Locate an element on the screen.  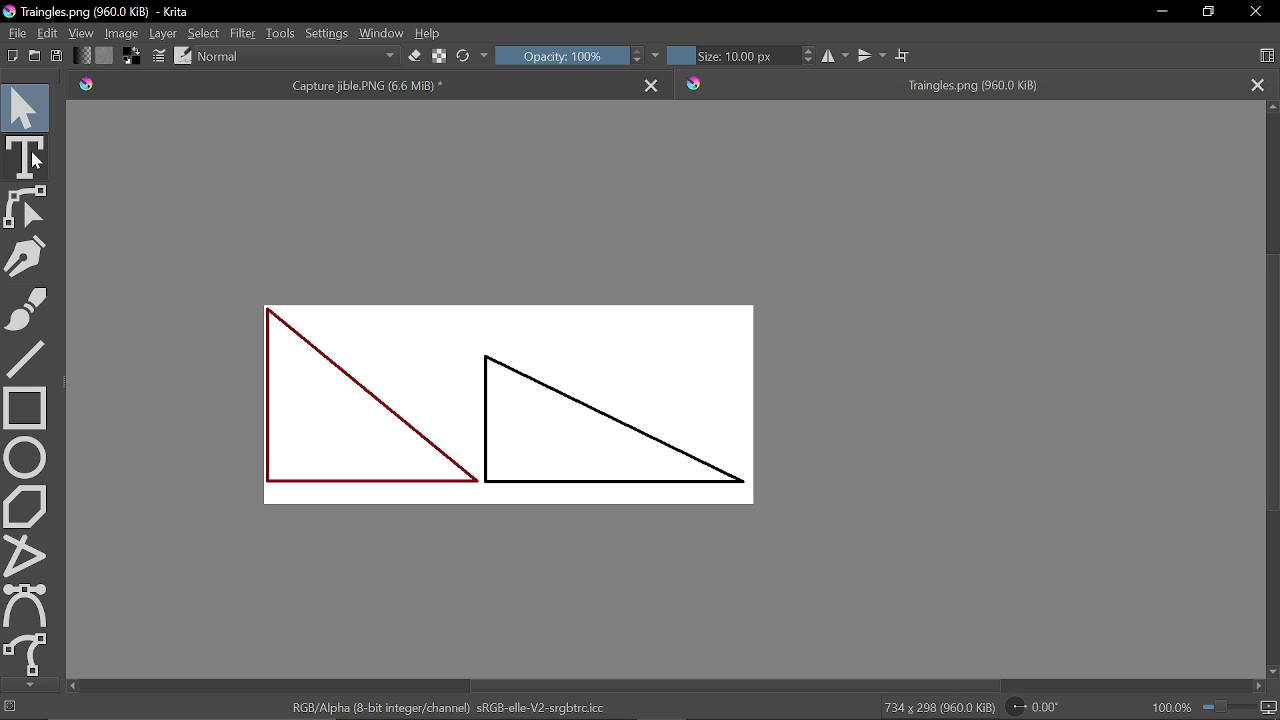
Wrap around mode is located at coordinates (905, 57).